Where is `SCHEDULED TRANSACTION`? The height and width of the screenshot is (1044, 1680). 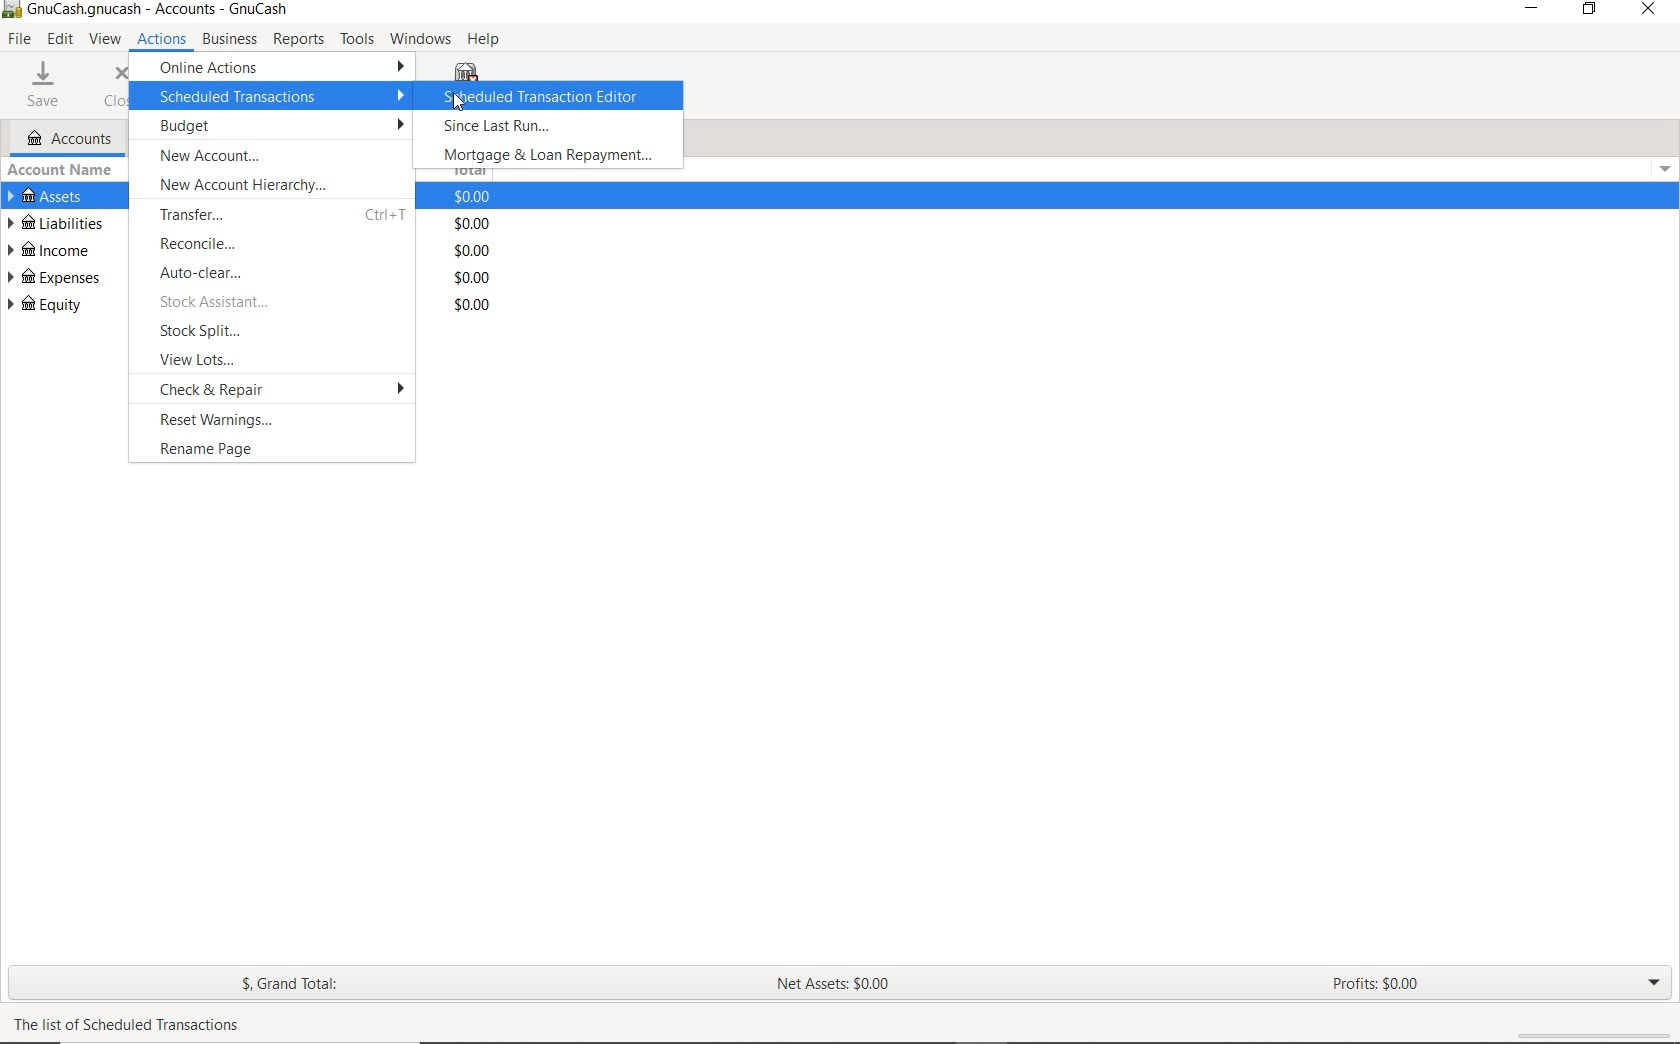
SCHEDULED TRANSACTION is located at coordinates (281, 98).